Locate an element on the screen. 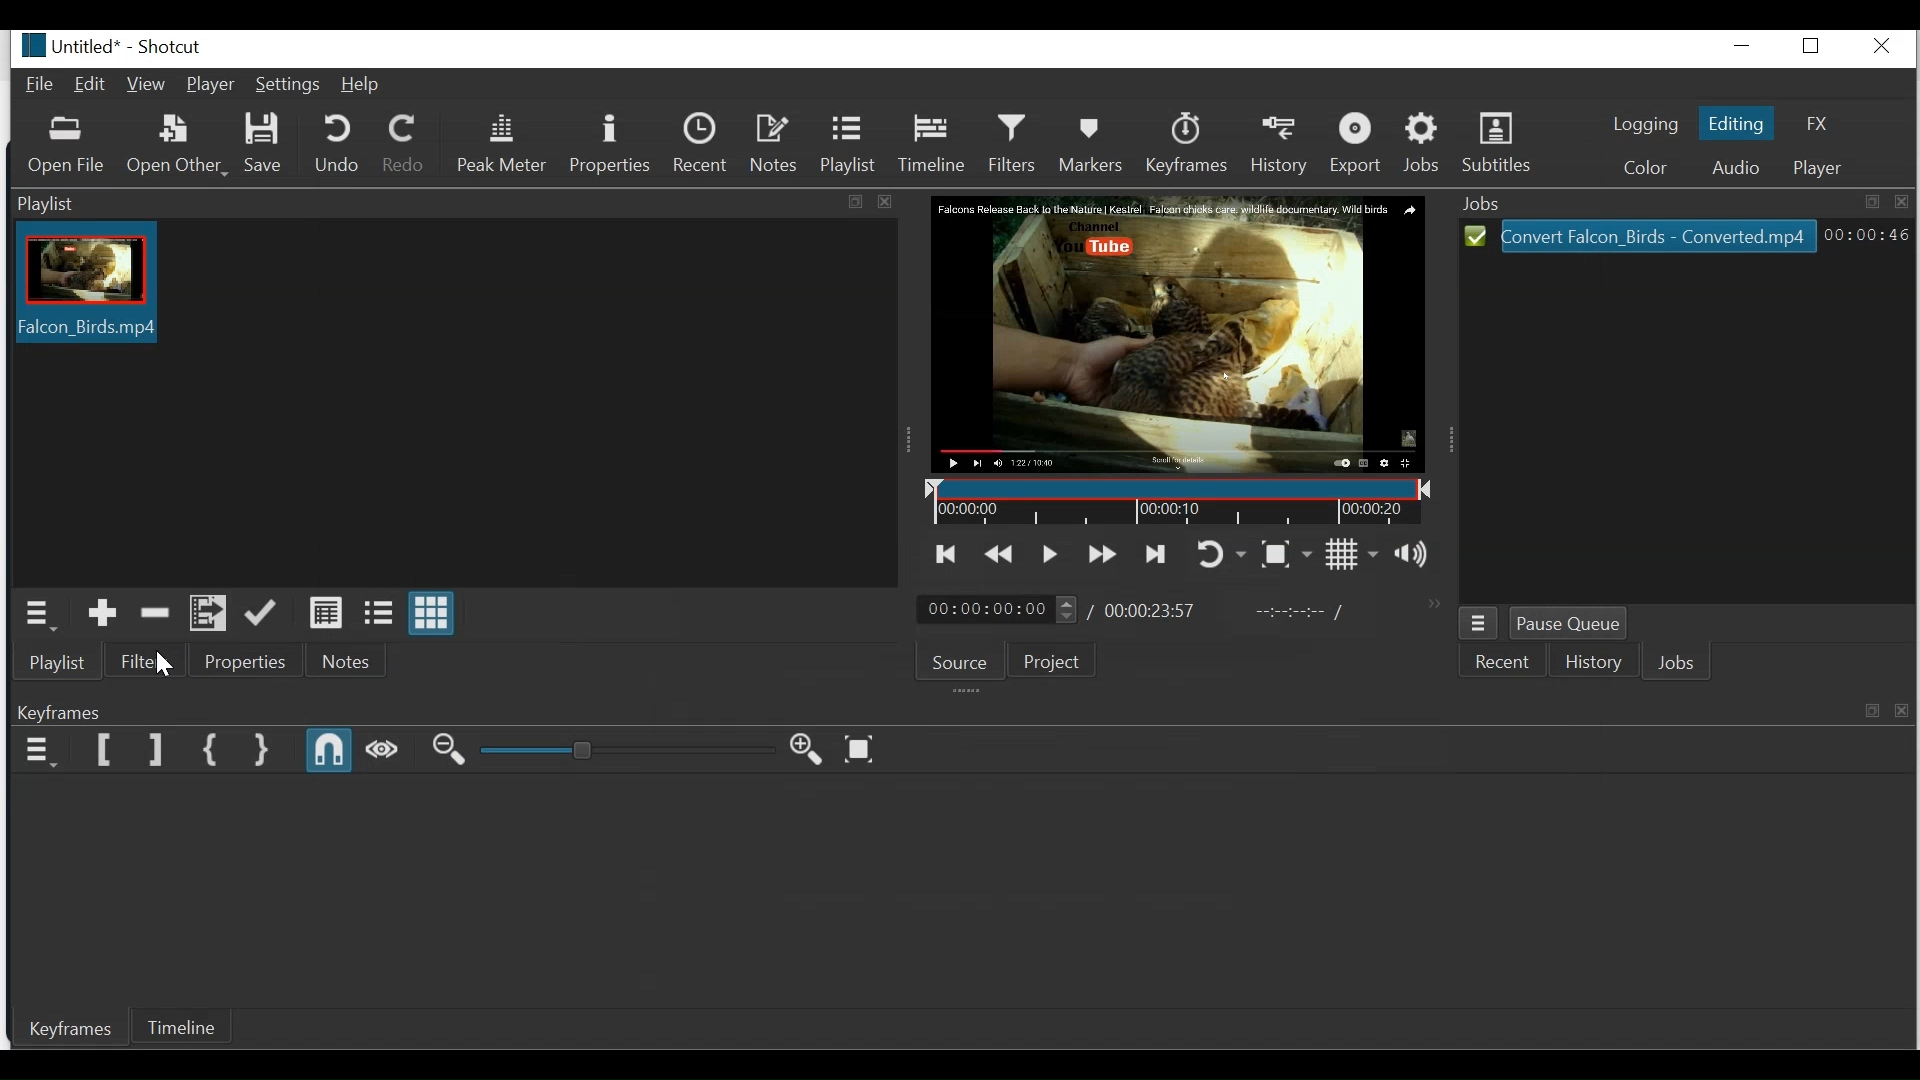  View is located at coordinates (146, 86).